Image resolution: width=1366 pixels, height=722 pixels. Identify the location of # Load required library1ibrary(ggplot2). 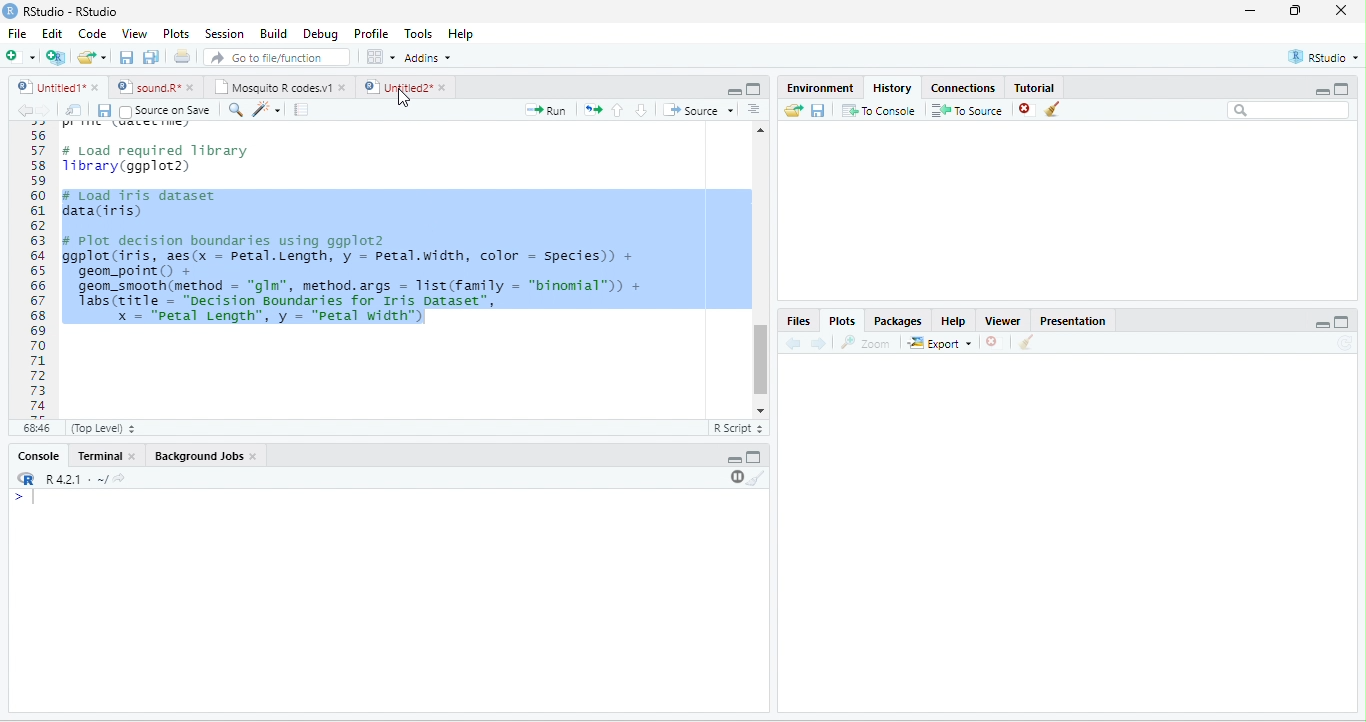
(157, 159).